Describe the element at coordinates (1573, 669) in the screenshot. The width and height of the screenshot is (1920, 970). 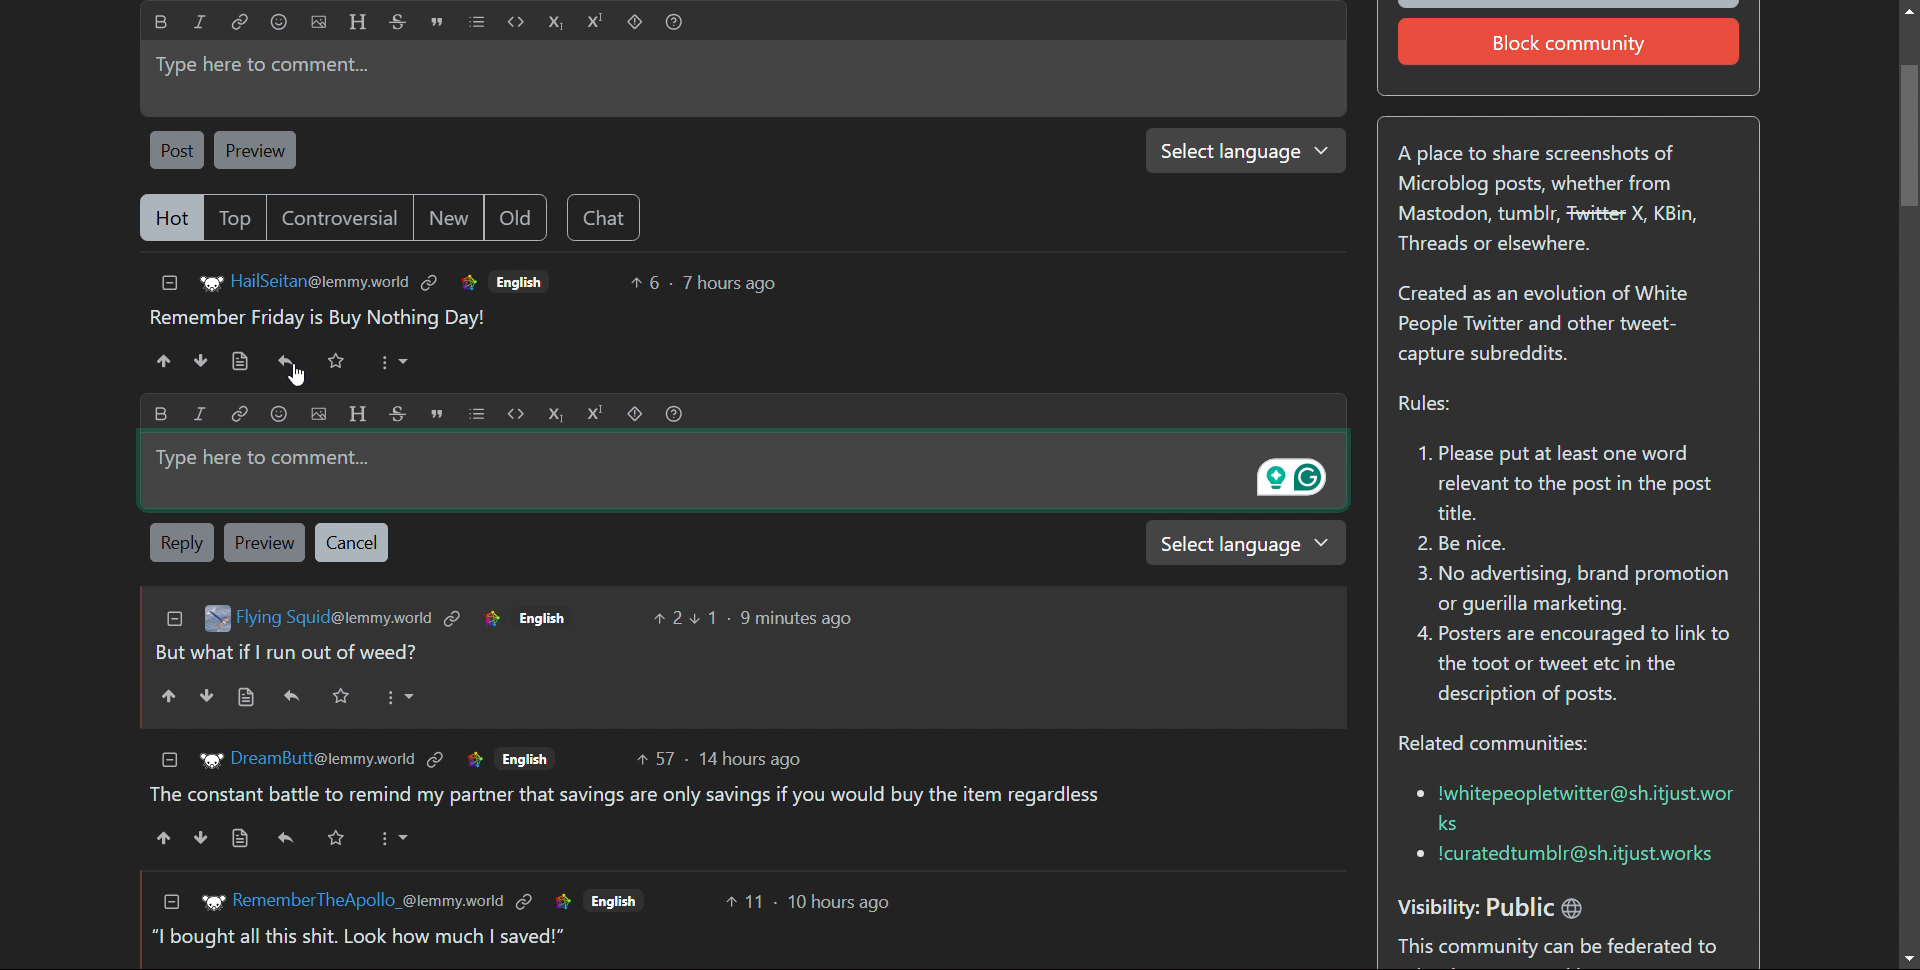
I see `4. Posters are encouraged to link to the toot or tweet etc in the description of posts.` at that location.